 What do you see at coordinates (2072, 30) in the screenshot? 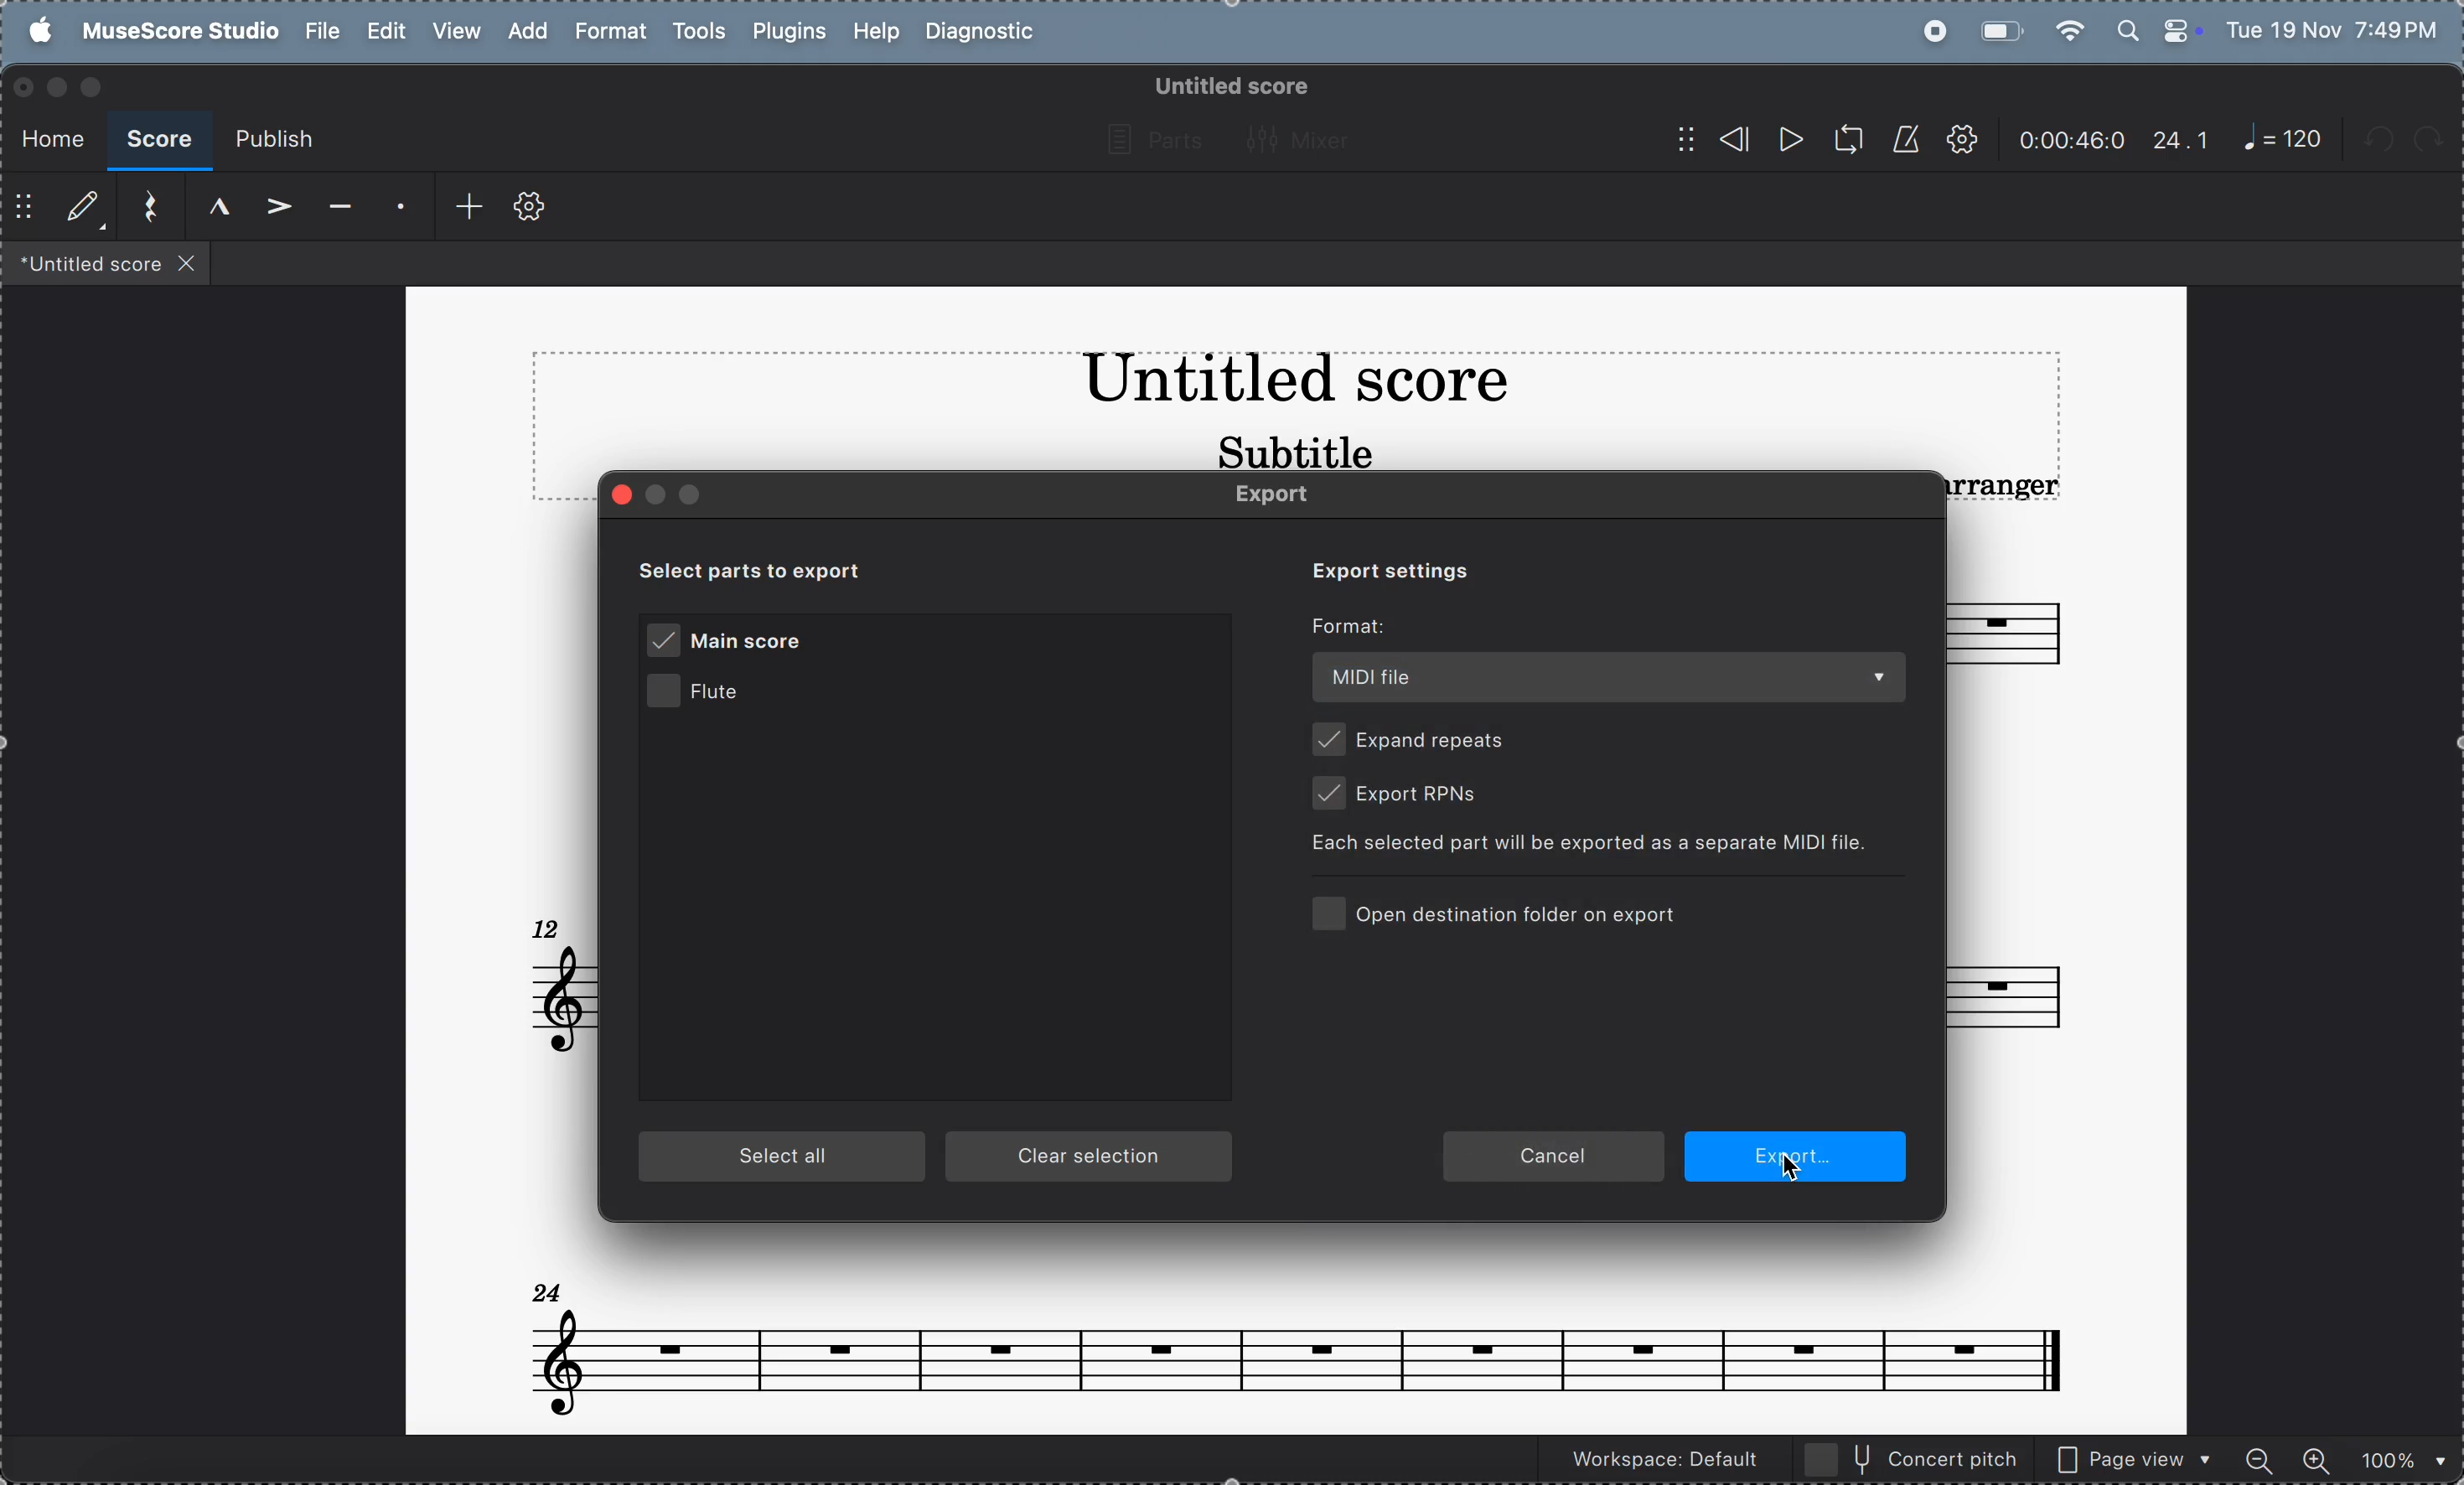
I see `wifi` at bounding box center [2072, 30].